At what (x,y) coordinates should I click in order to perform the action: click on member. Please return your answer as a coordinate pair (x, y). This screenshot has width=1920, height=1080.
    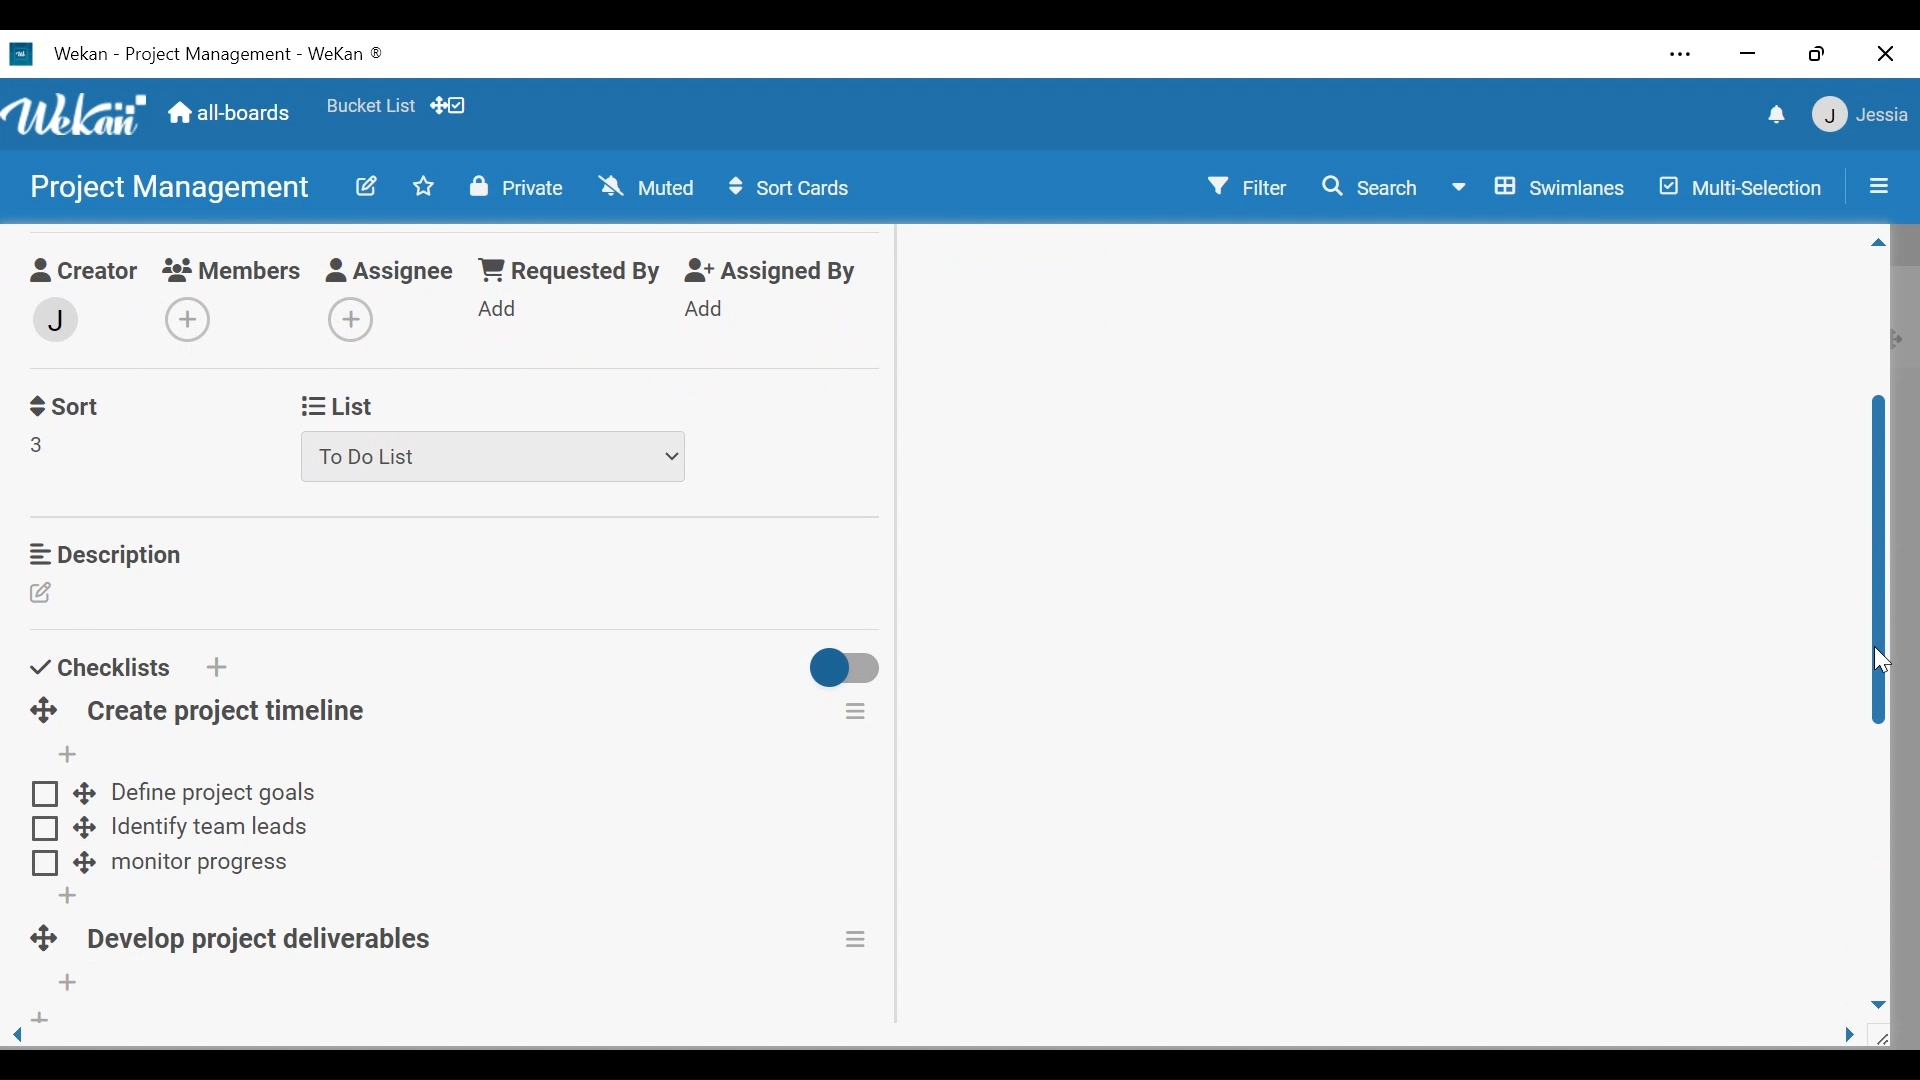
    Looking at the image, I should click on (53, 320).